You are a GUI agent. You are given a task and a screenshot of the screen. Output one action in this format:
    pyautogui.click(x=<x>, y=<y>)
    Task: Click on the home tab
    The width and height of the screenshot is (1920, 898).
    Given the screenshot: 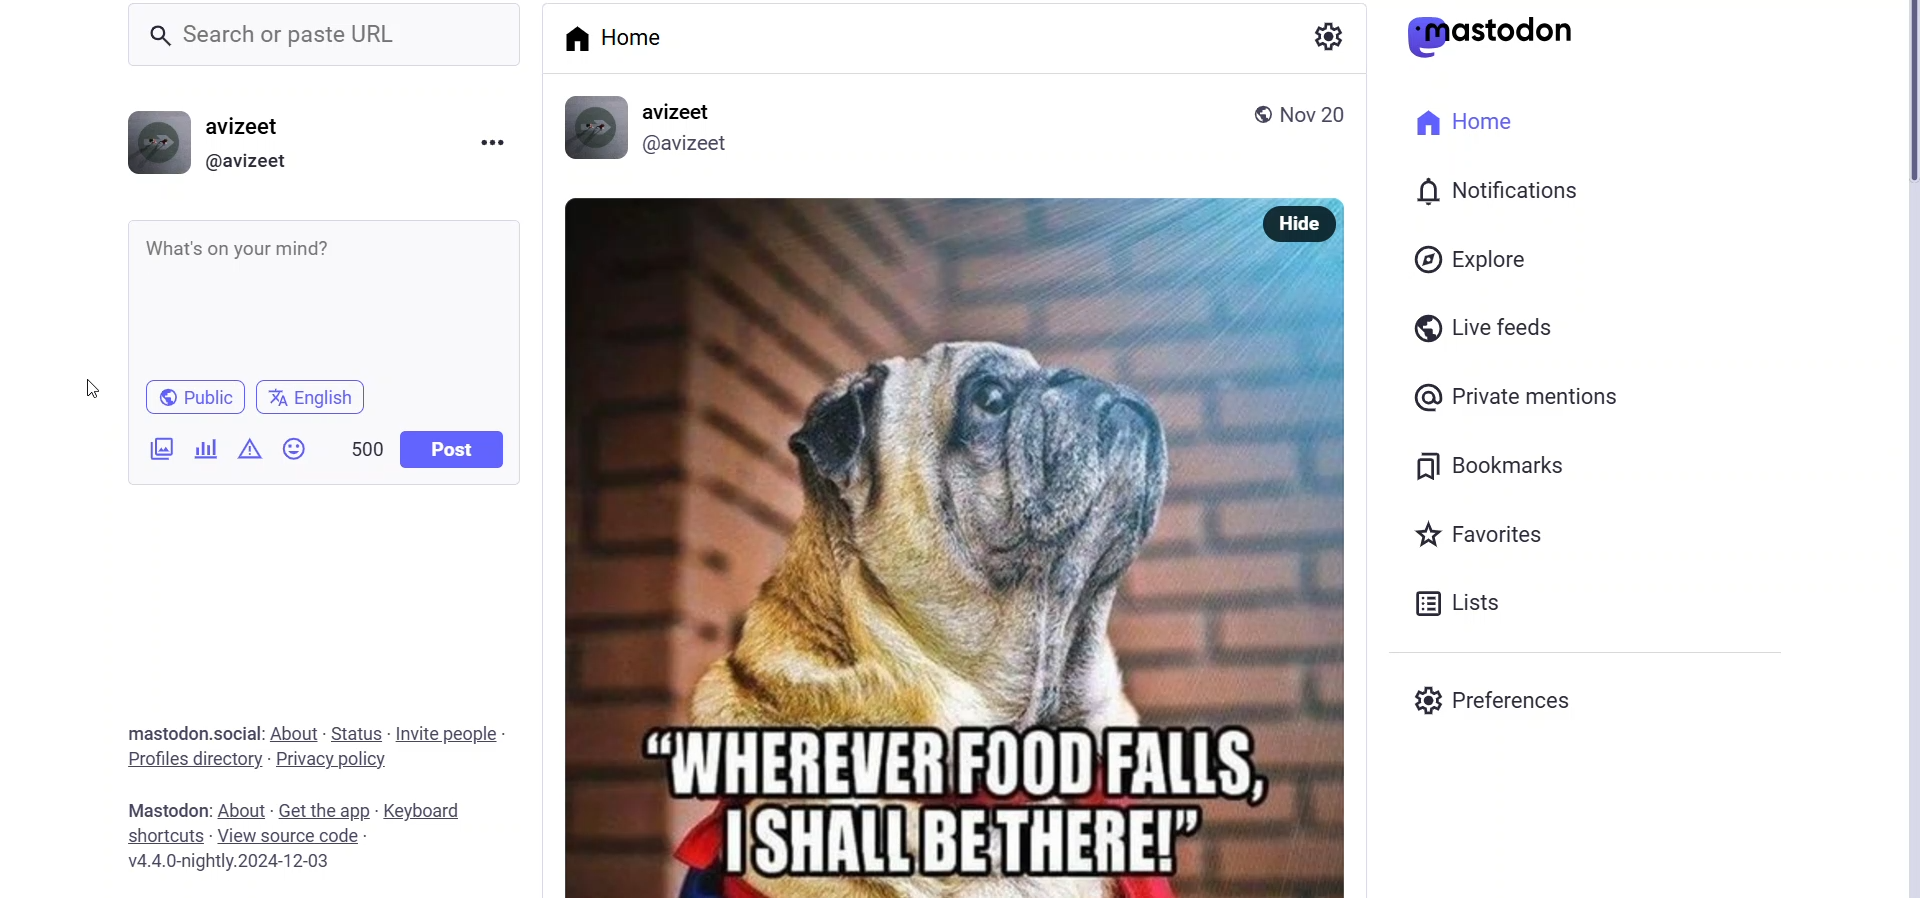 What is the action you would take?
    pyautogui.click(x=621, y=44)
    